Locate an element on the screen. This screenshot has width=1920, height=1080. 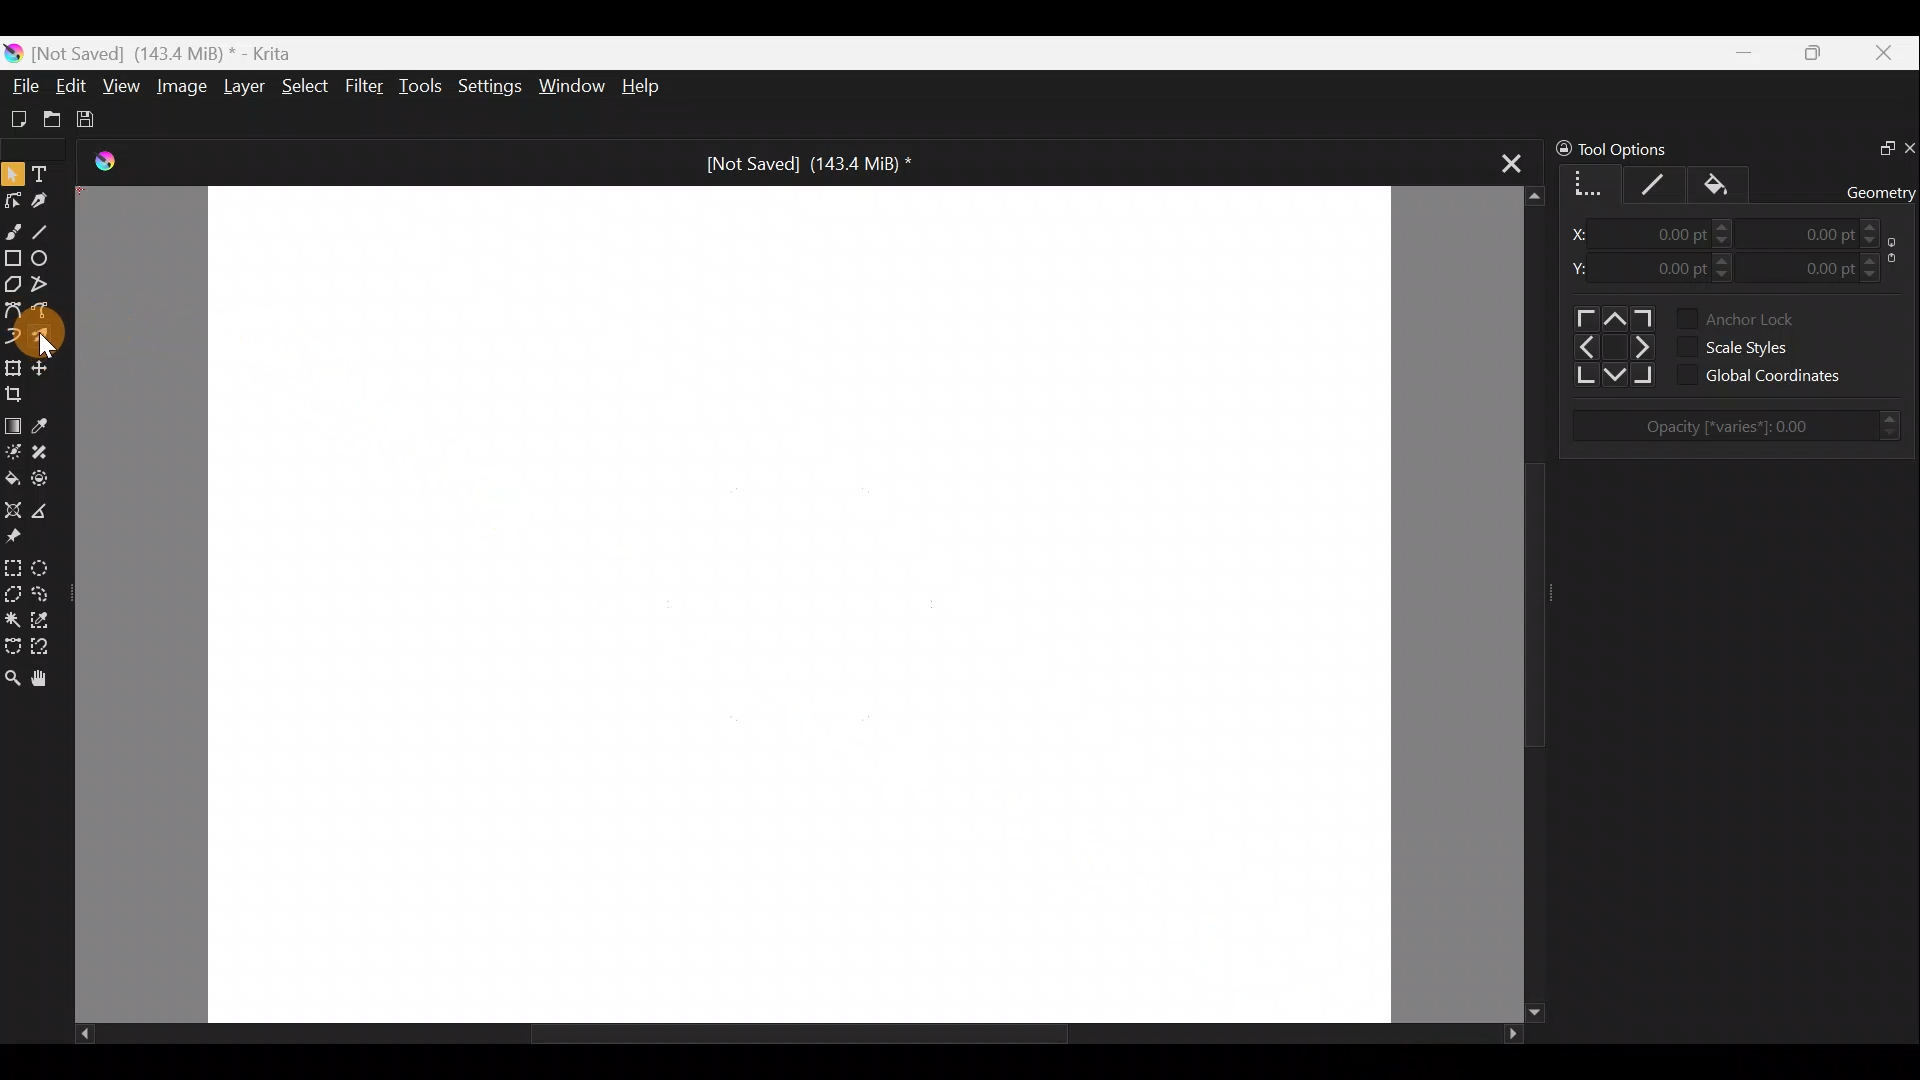
File is located at coordinates (19, 89).